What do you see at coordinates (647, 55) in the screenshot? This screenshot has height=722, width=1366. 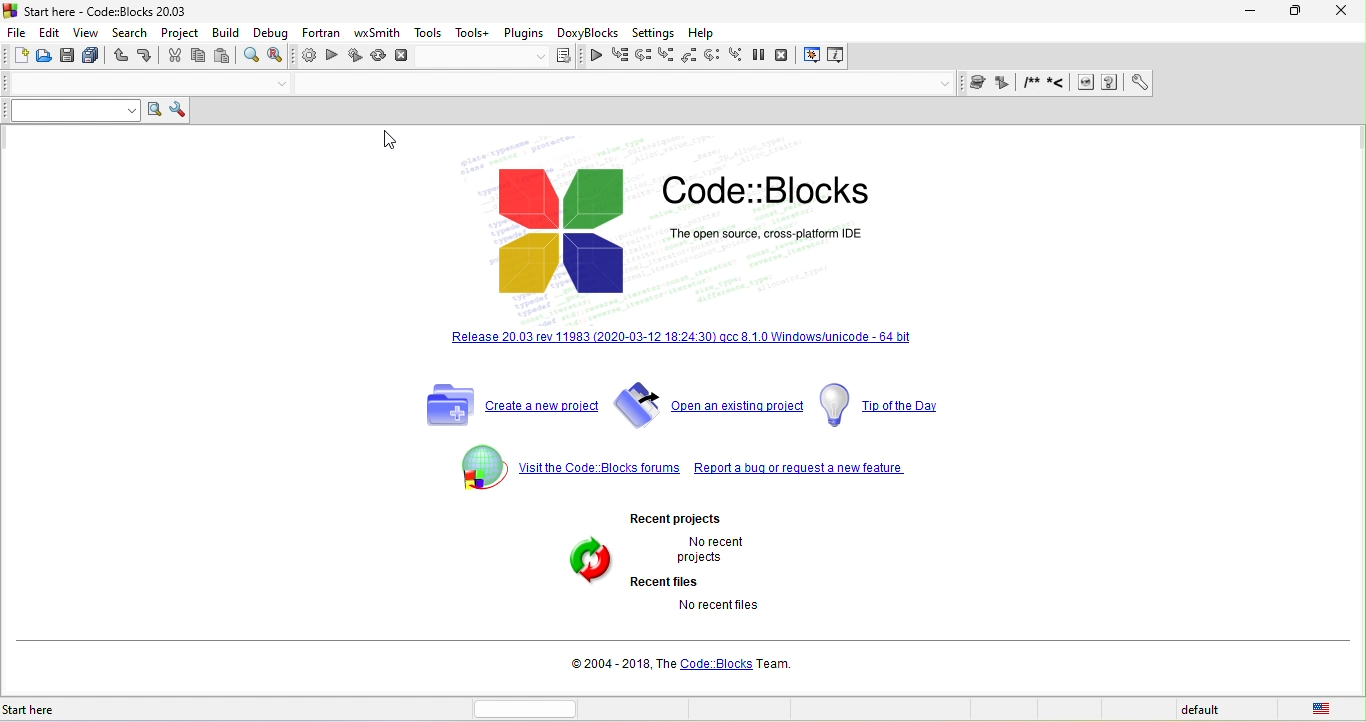 I see `next line` at bounding box center [647, 55].